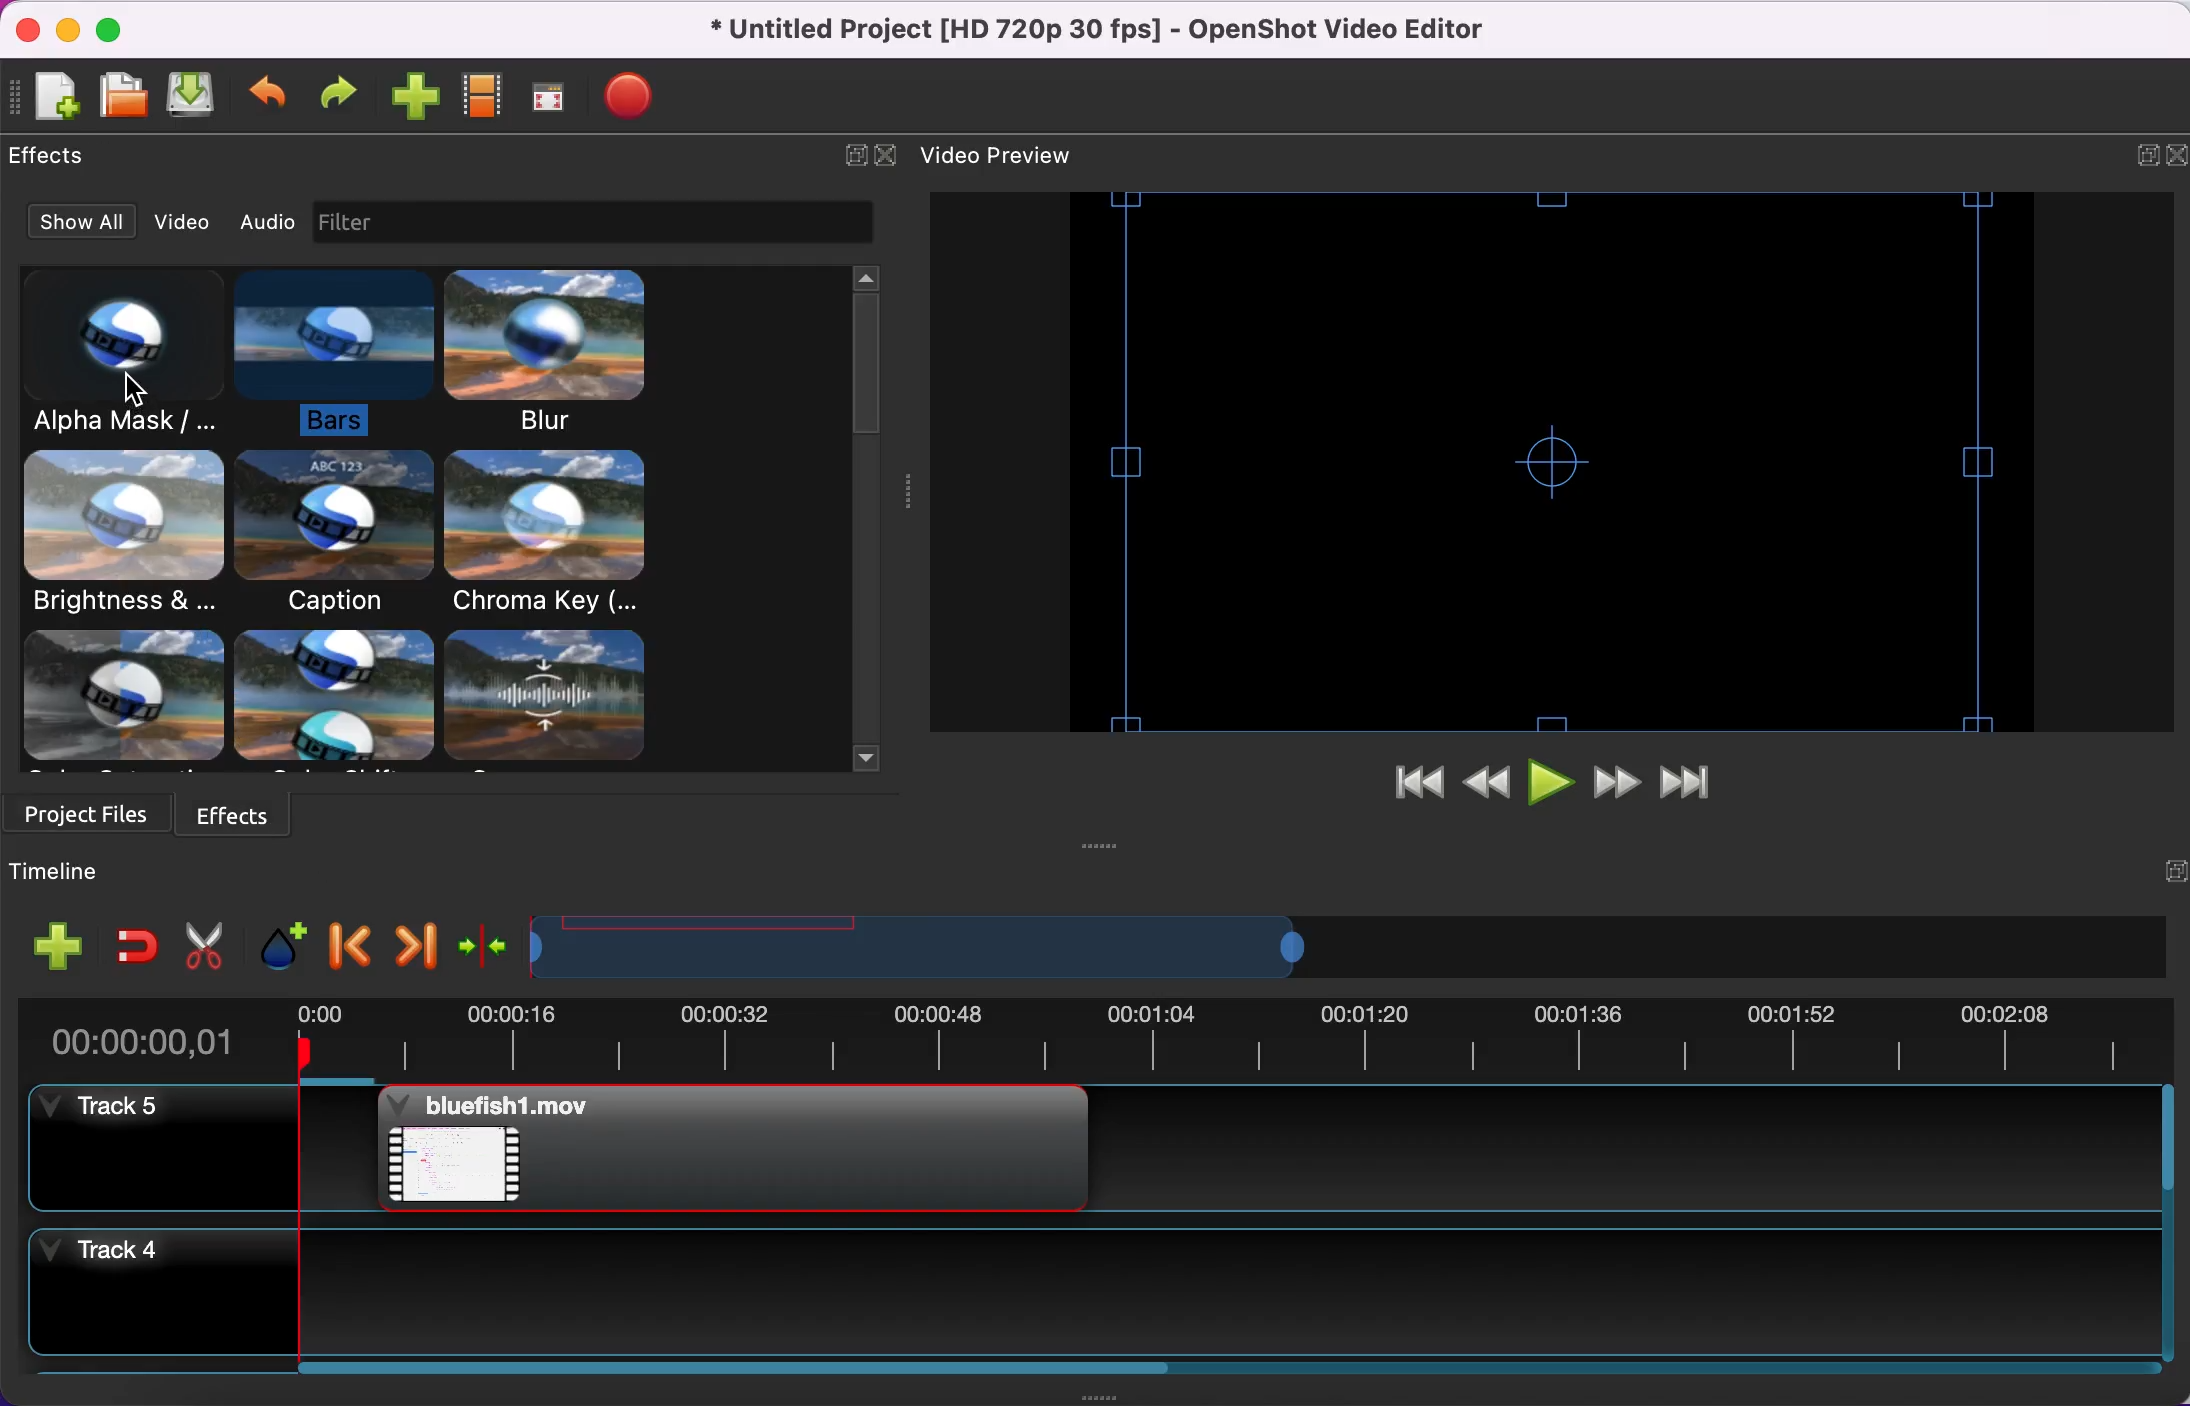 The width and height of the screenshot is (2190, 1406). Describe the element at coordinates (480, 944) in the screenshot. I see `center the timeline` at that location.